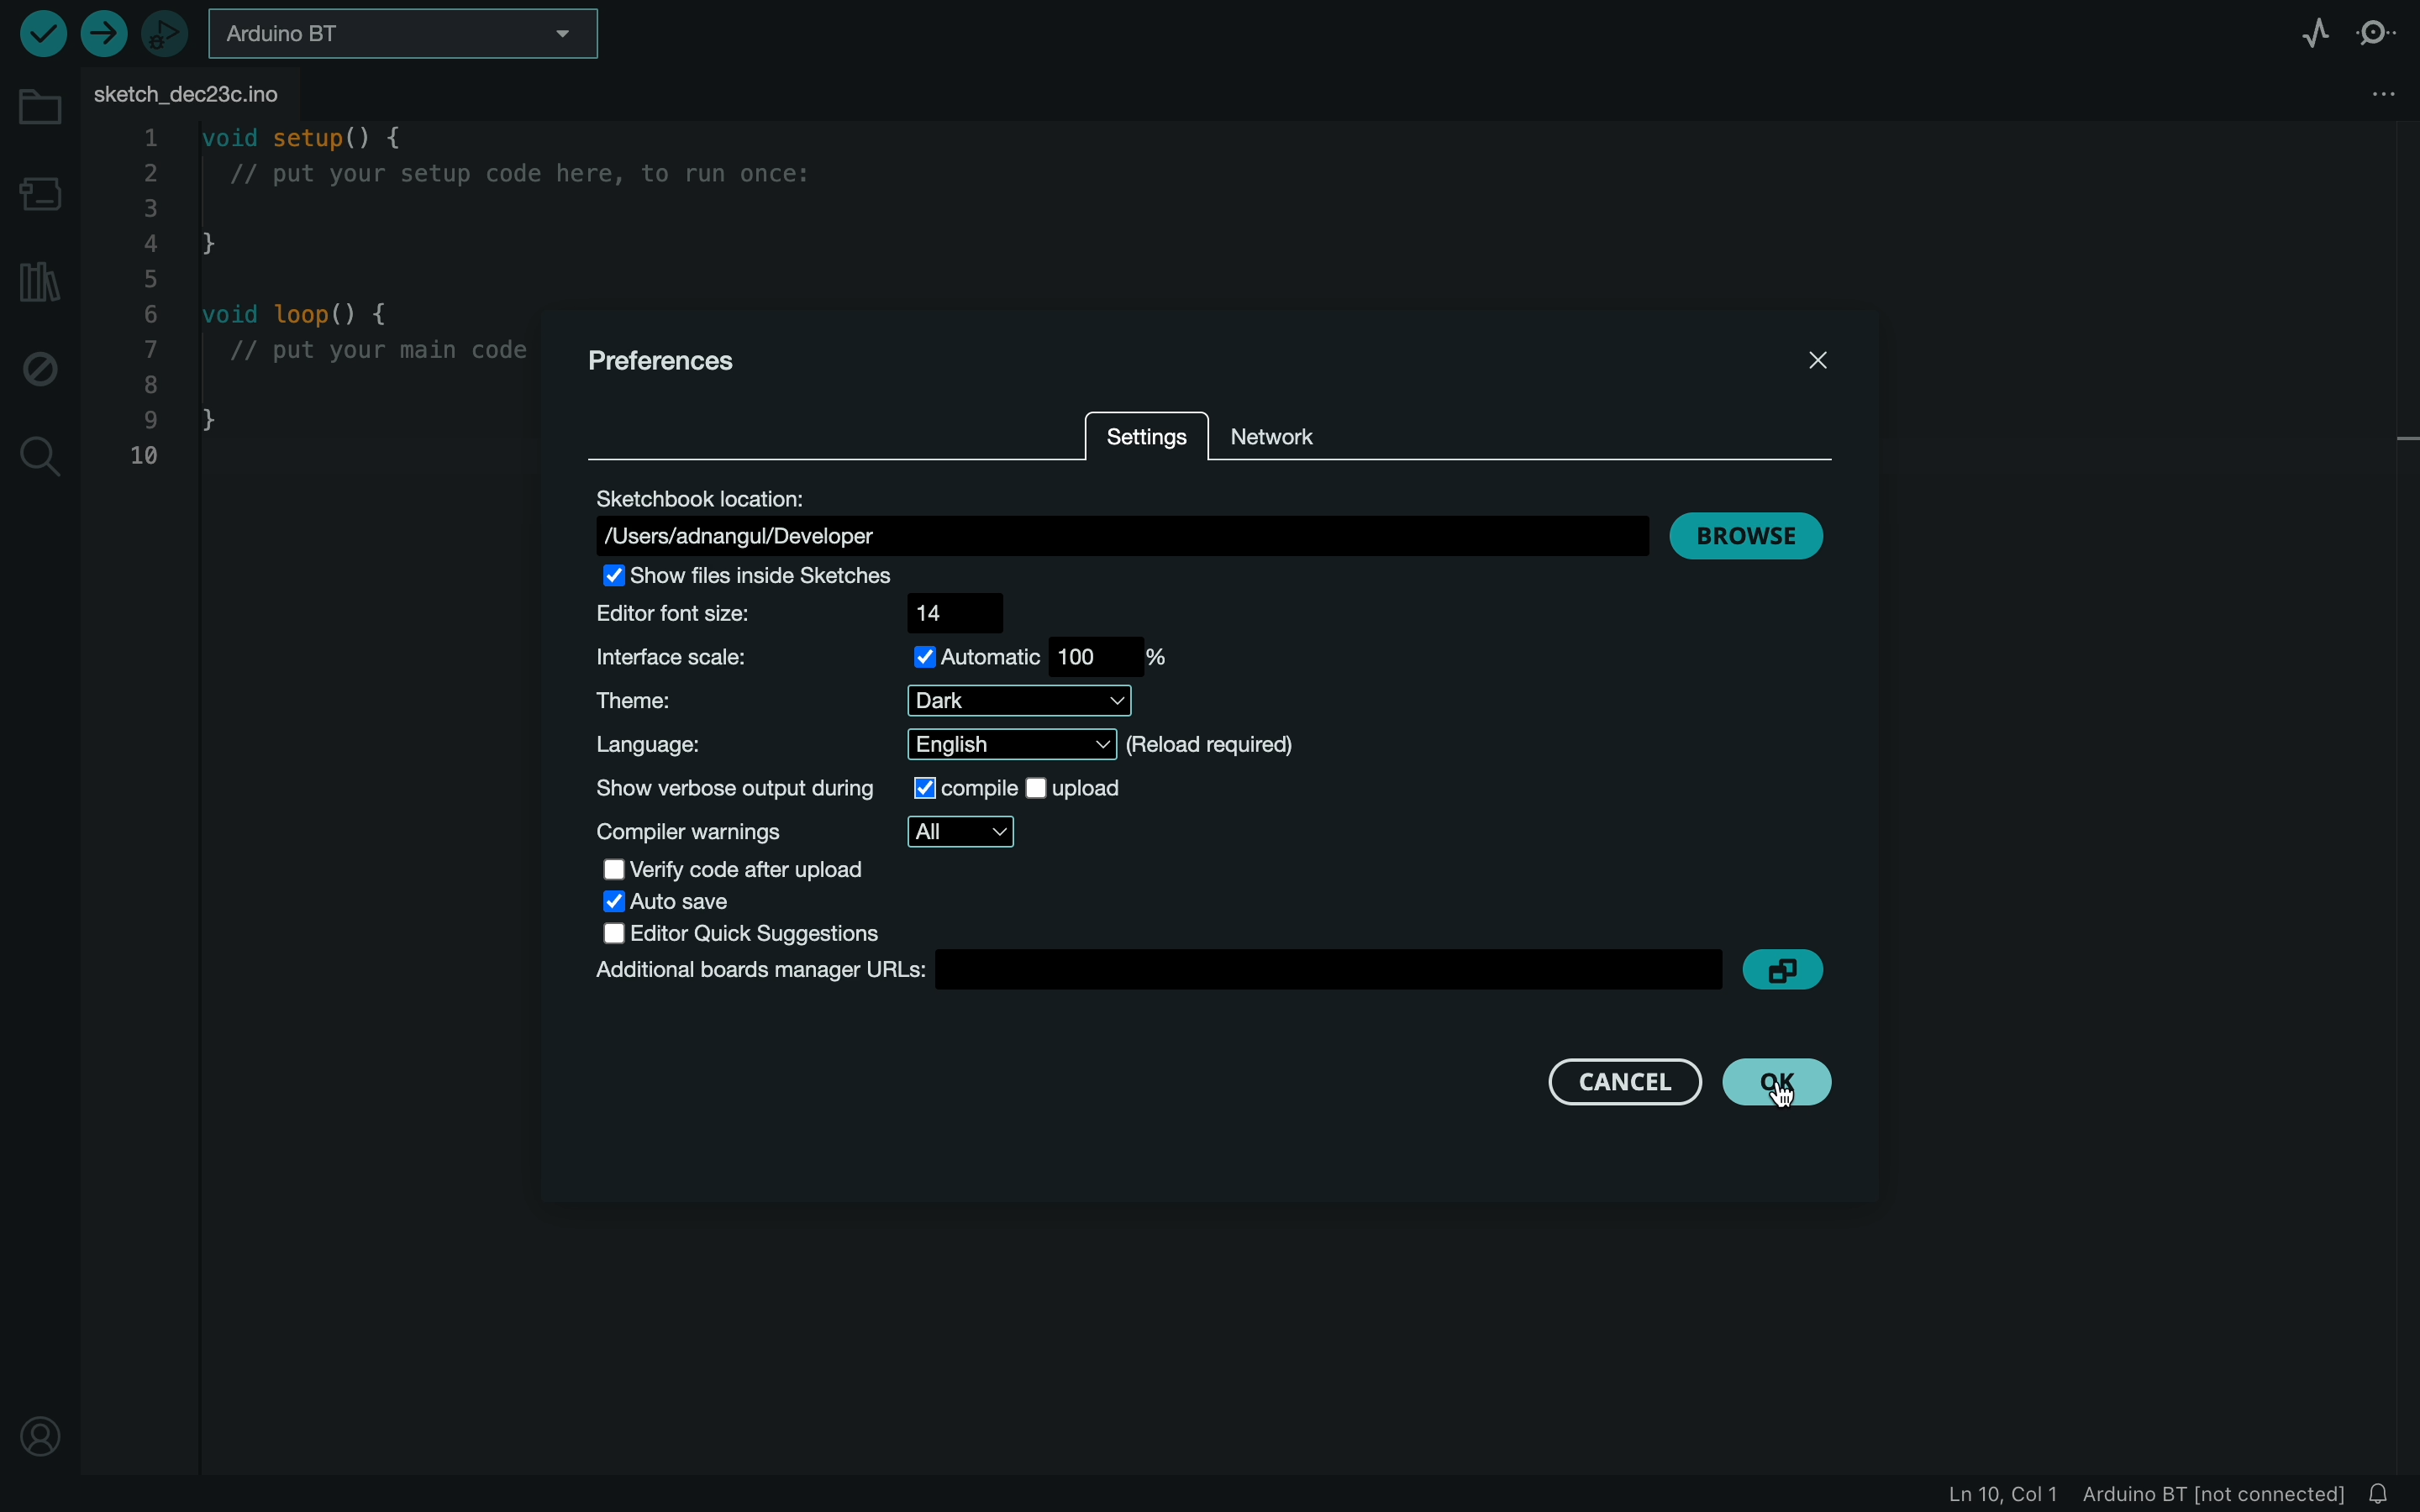 Image resolution: width=2420 pixels, height=1512 pixels. What do you see at coordinates (728, 786) in the screenshot?
I see `show` at bounding box center [728, 786].